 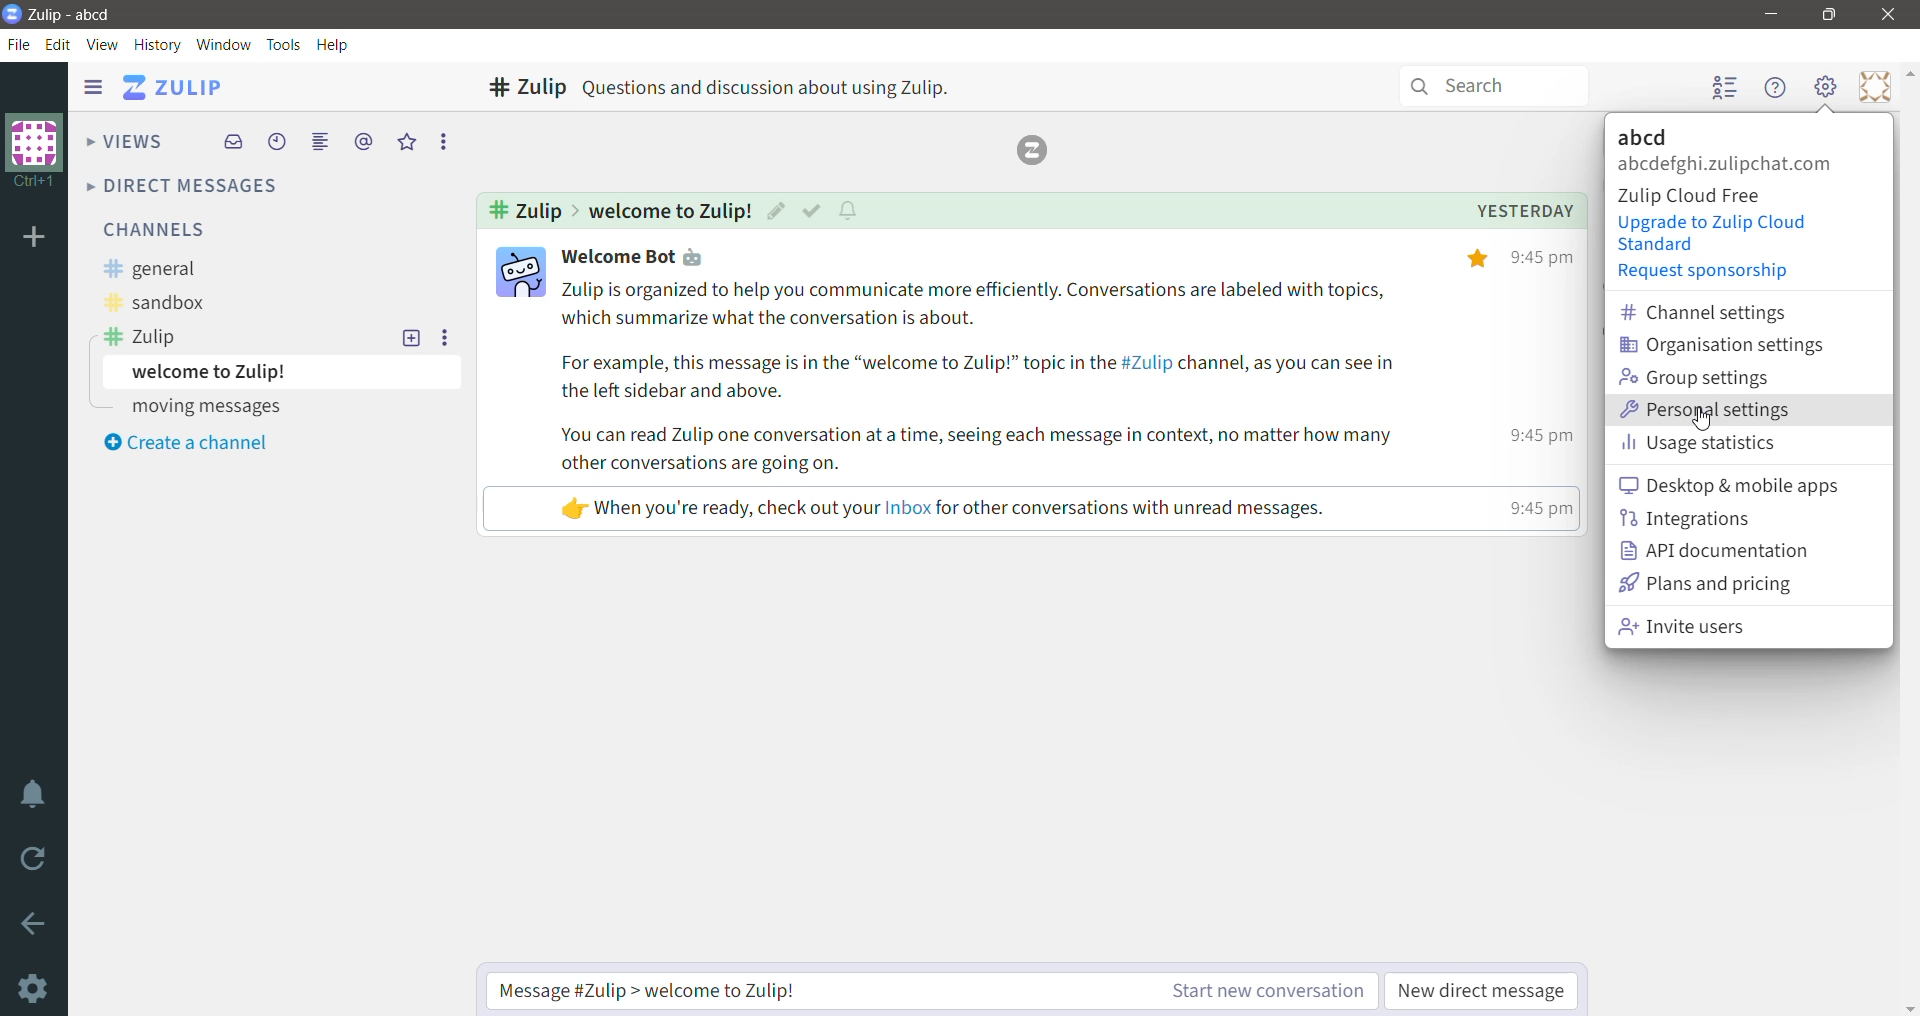 What do you see at coordinates (1031, 151) in the screenshot?
I see `Logo` at bounding box center [1031, 151].